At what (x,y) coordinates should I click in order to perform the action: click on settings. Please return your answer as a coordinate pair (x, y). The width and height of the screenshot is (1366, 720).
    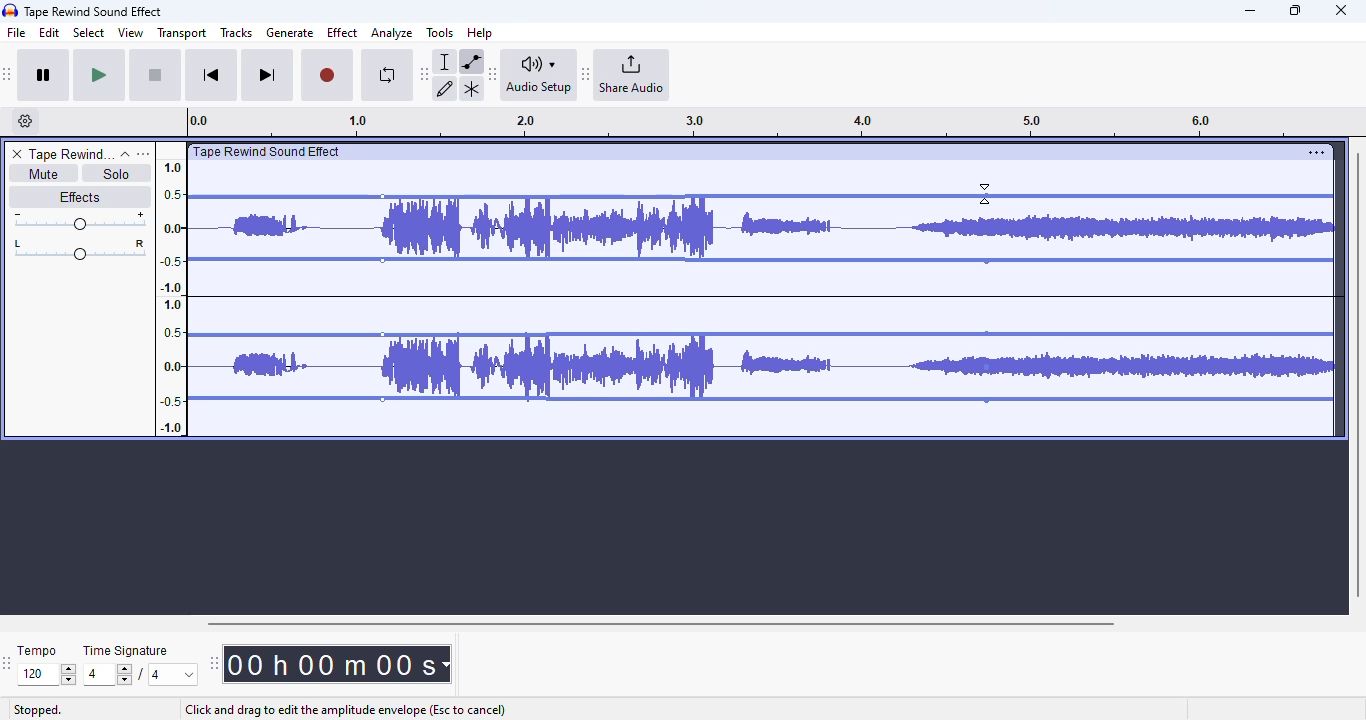
    Looking at the image, I should click on (1316, 152).